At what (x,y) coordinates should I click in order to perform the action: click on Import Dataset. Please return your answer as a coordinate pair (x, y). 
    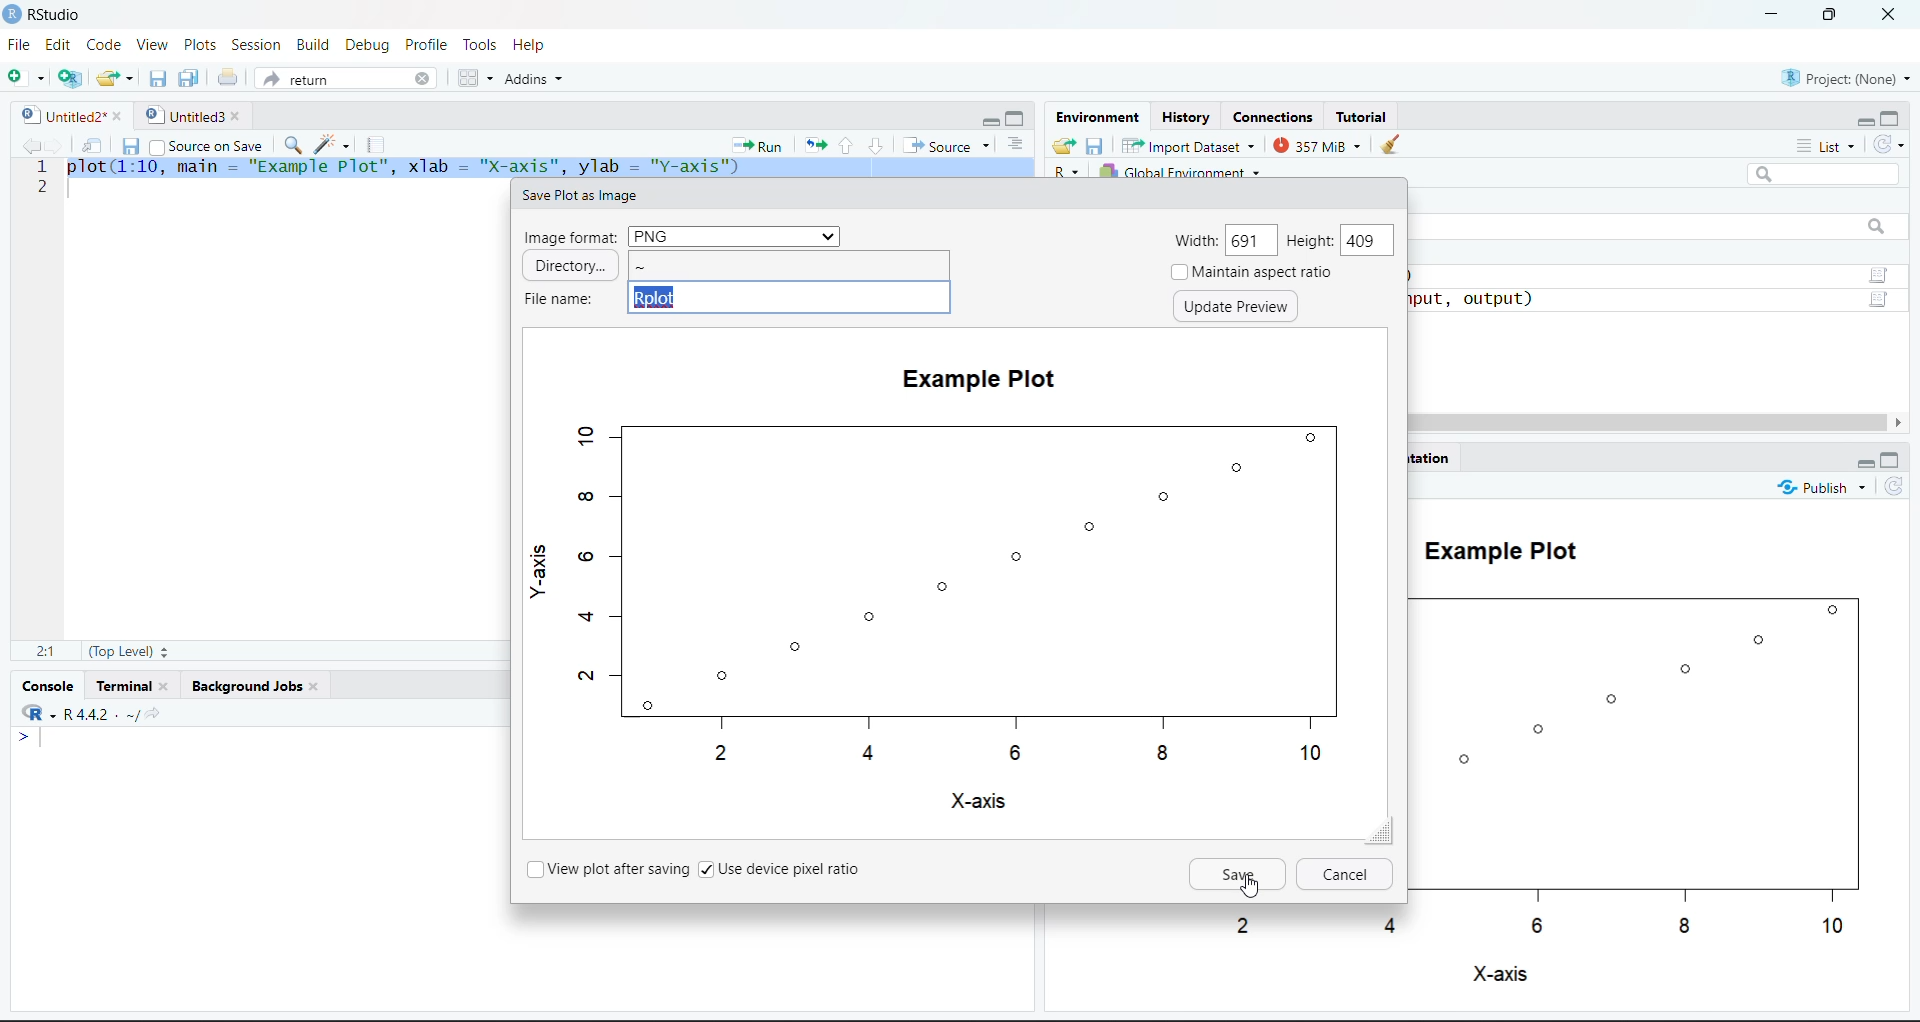
    Looking at the image, I should click on (1186, 145).